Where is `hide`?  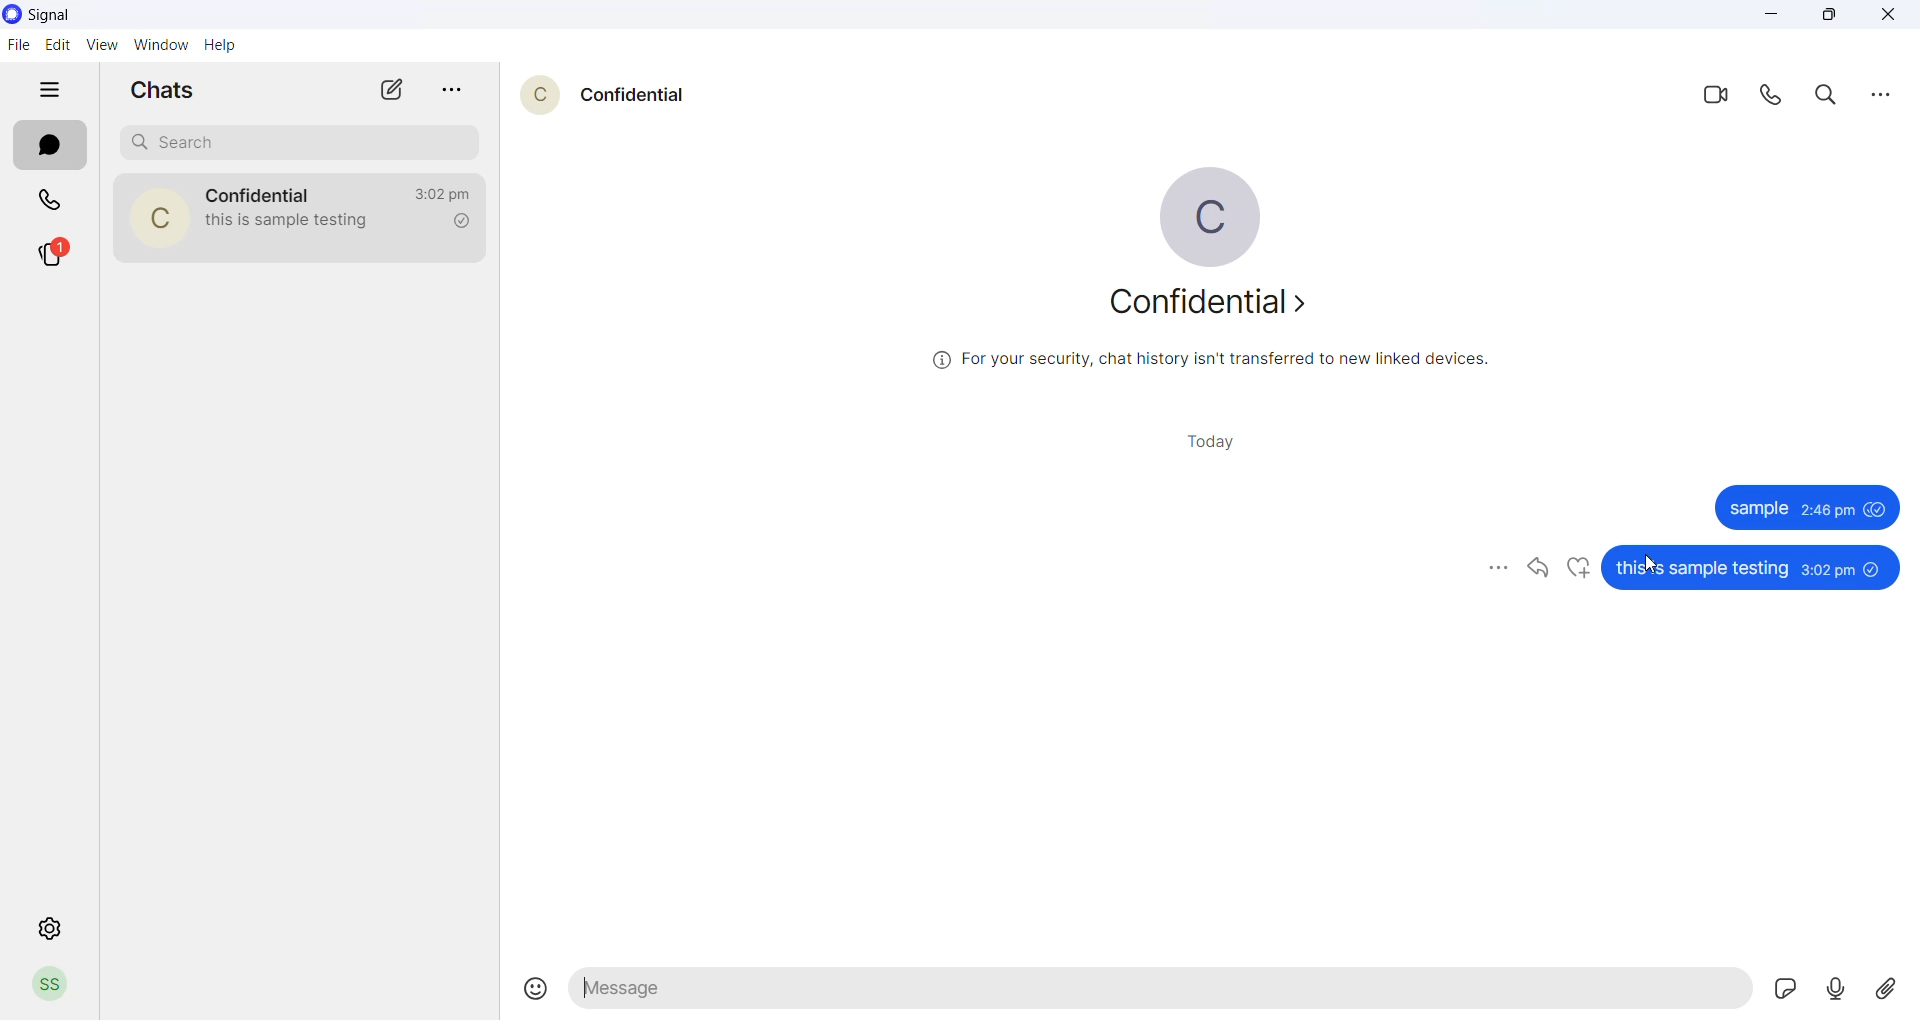 hide is located at coordinates (52, 87).